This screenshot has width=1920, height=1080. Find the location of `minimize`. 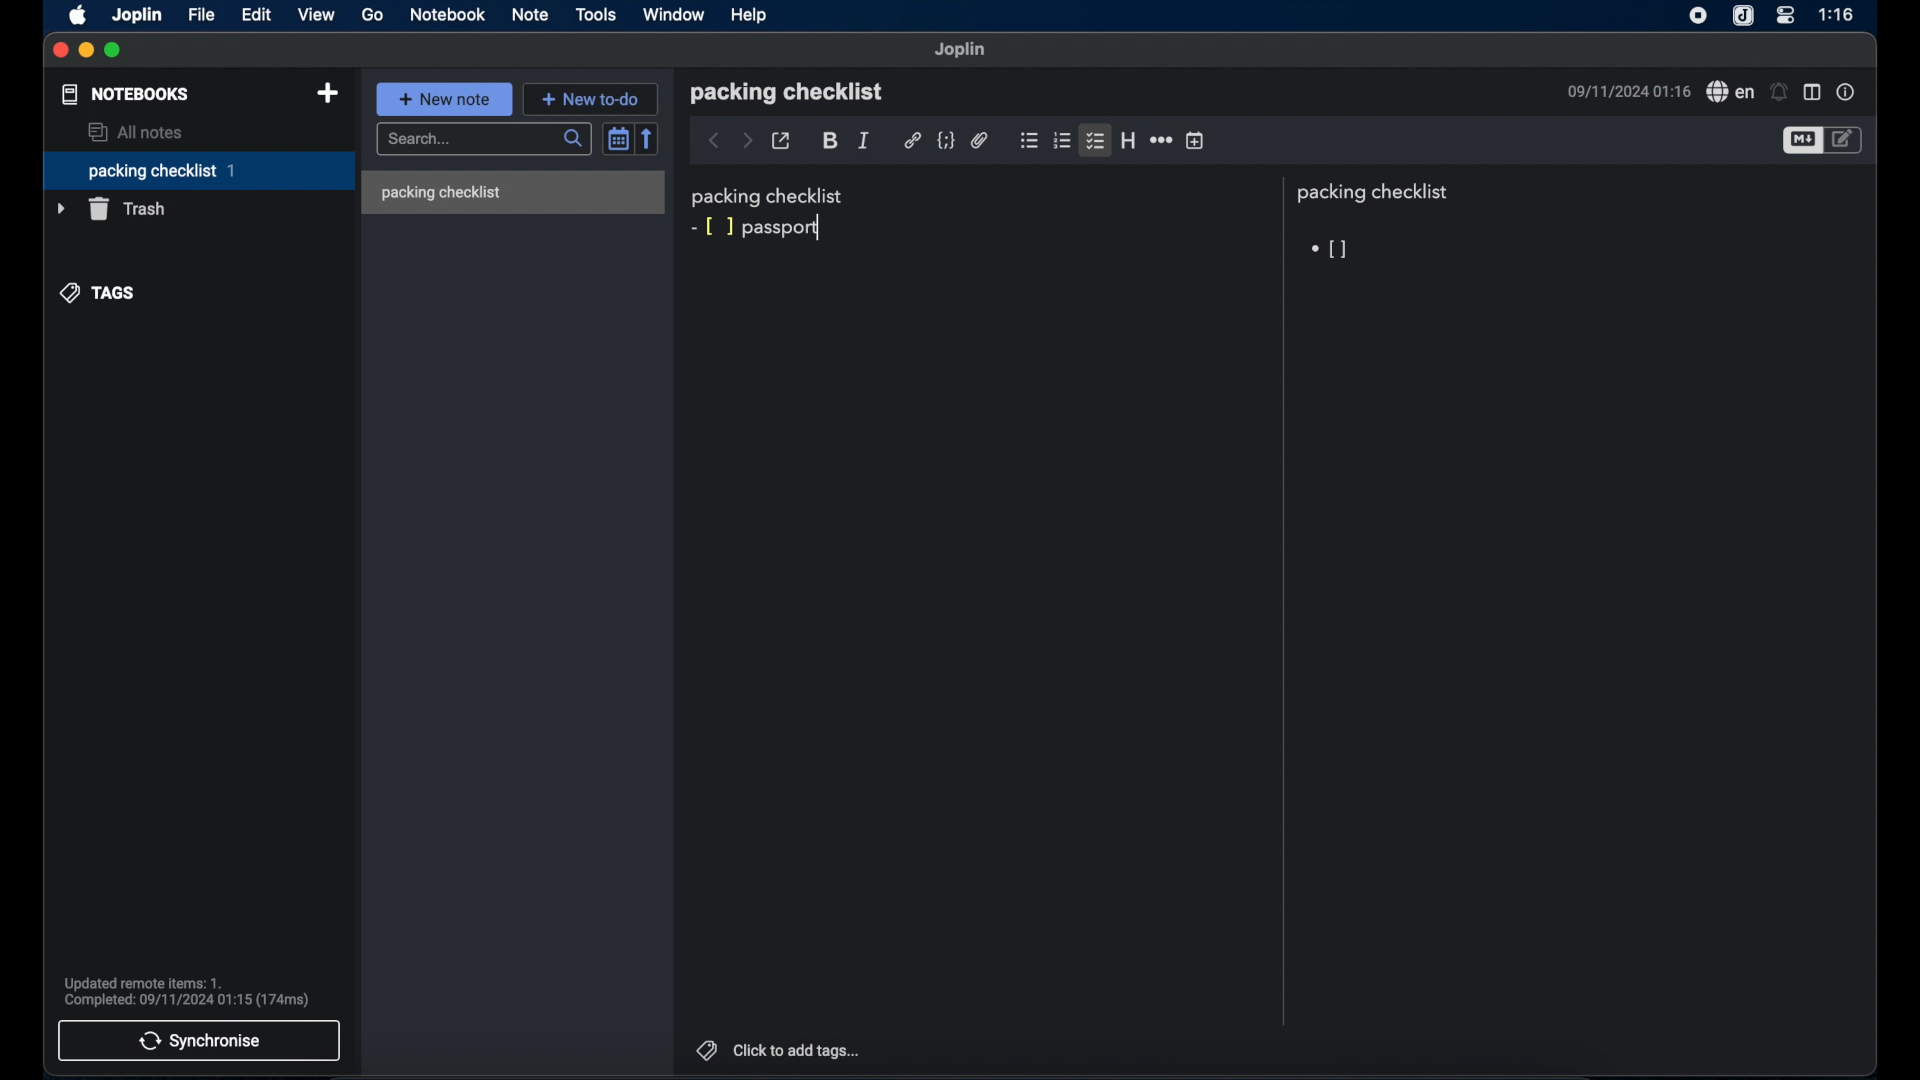

minimize is located at coordinates (86, 51).